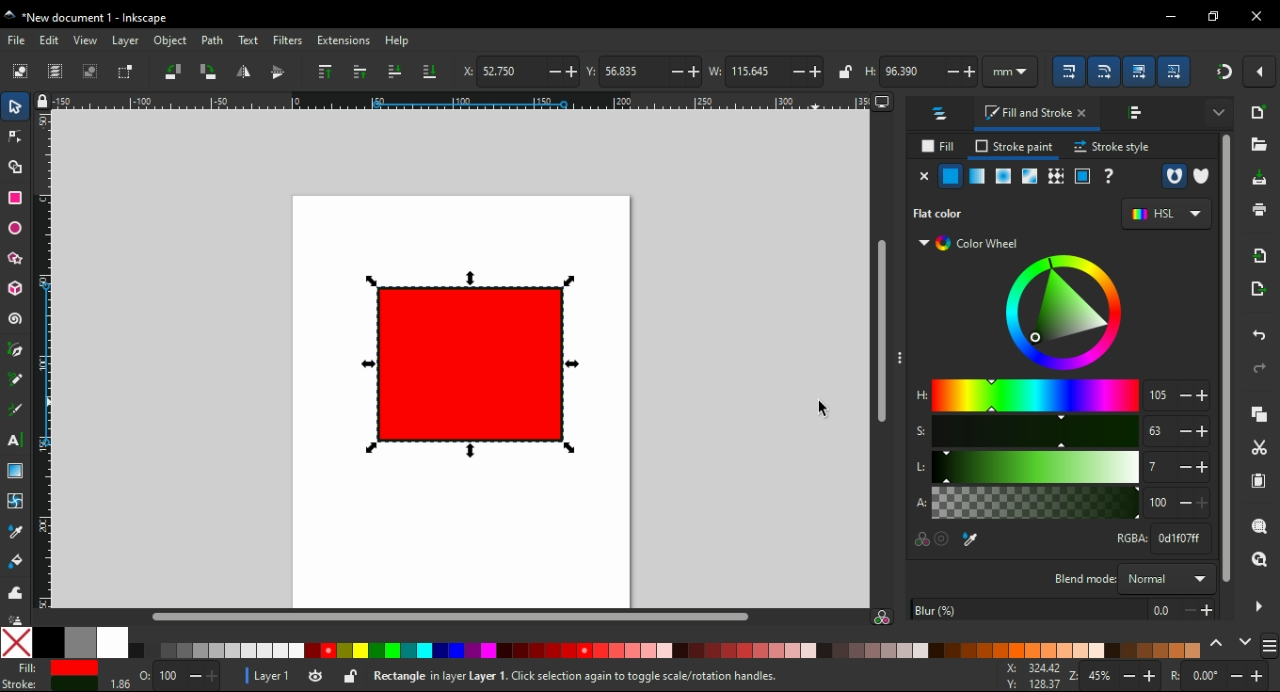  Describe the element at coordinates (808, 71) in the screenshot. I see `increase/decrease` at that location.